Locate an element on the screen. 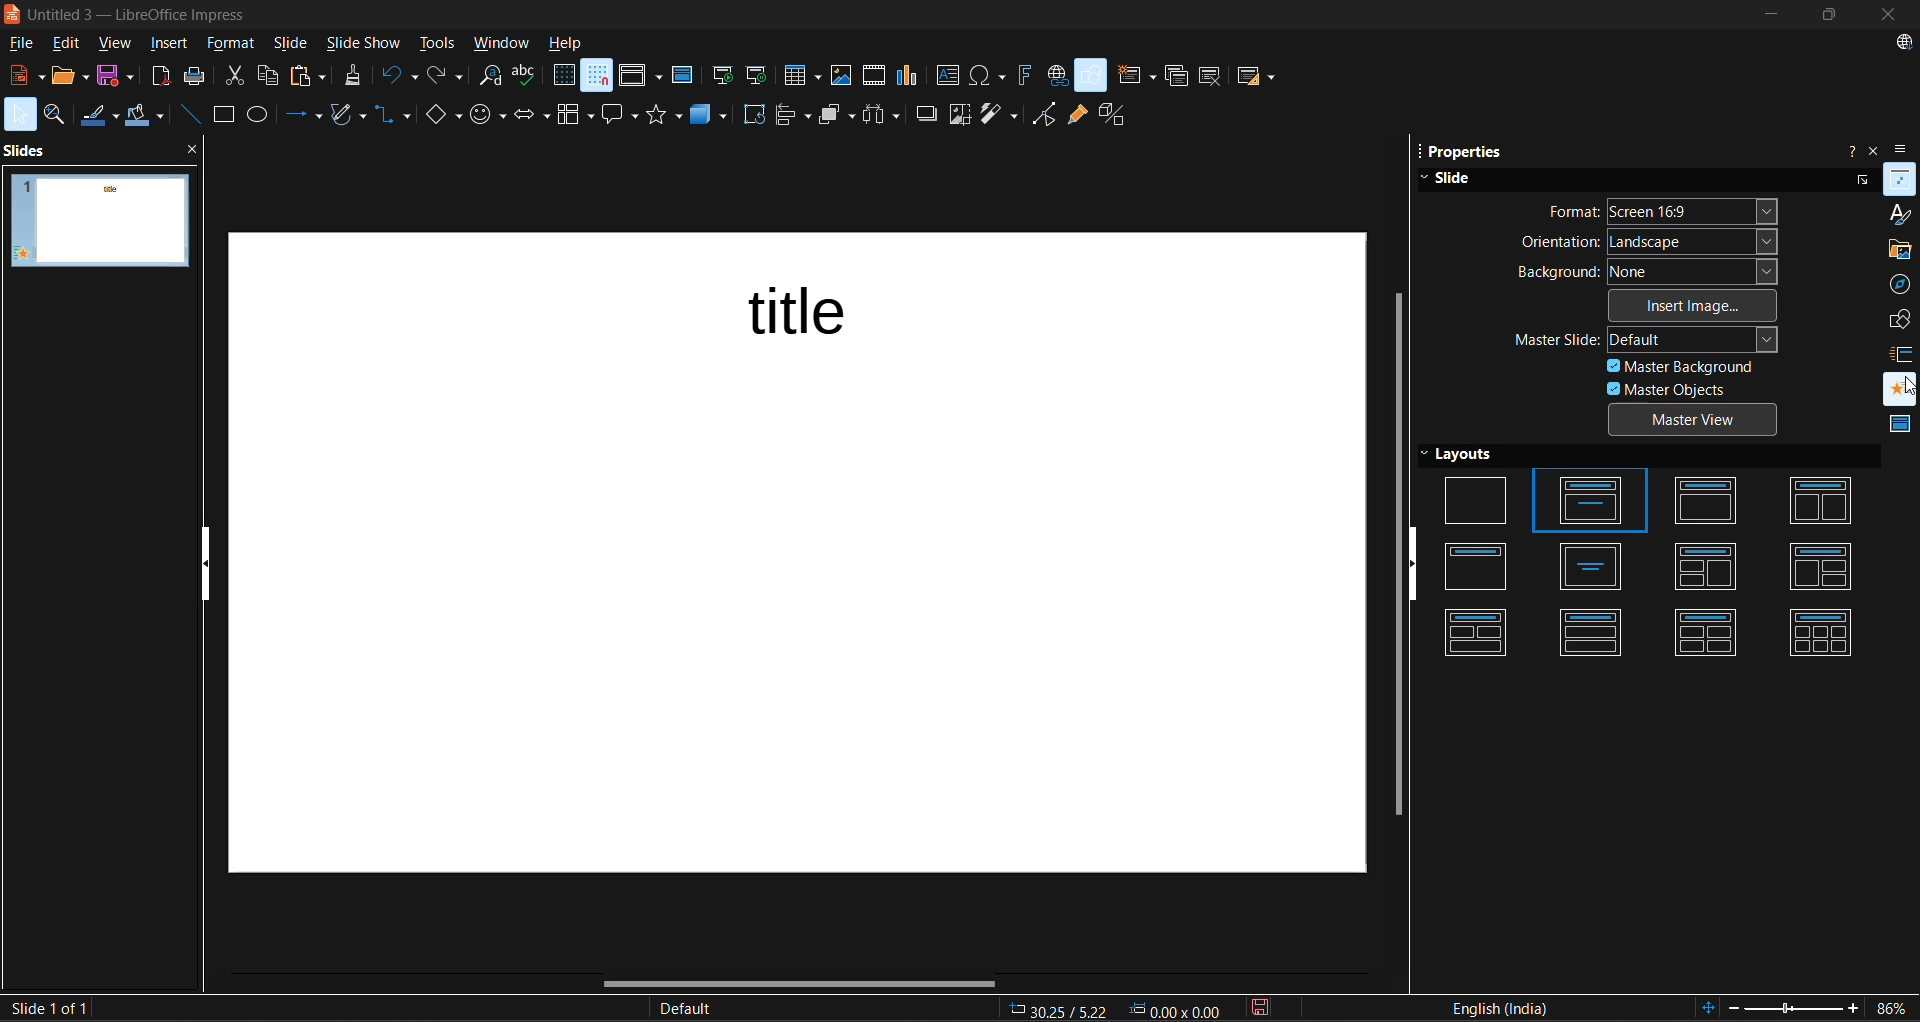 Image resolution: width=1920 pixels, height=1022 pixels. help is located at coordinates (567, 45).